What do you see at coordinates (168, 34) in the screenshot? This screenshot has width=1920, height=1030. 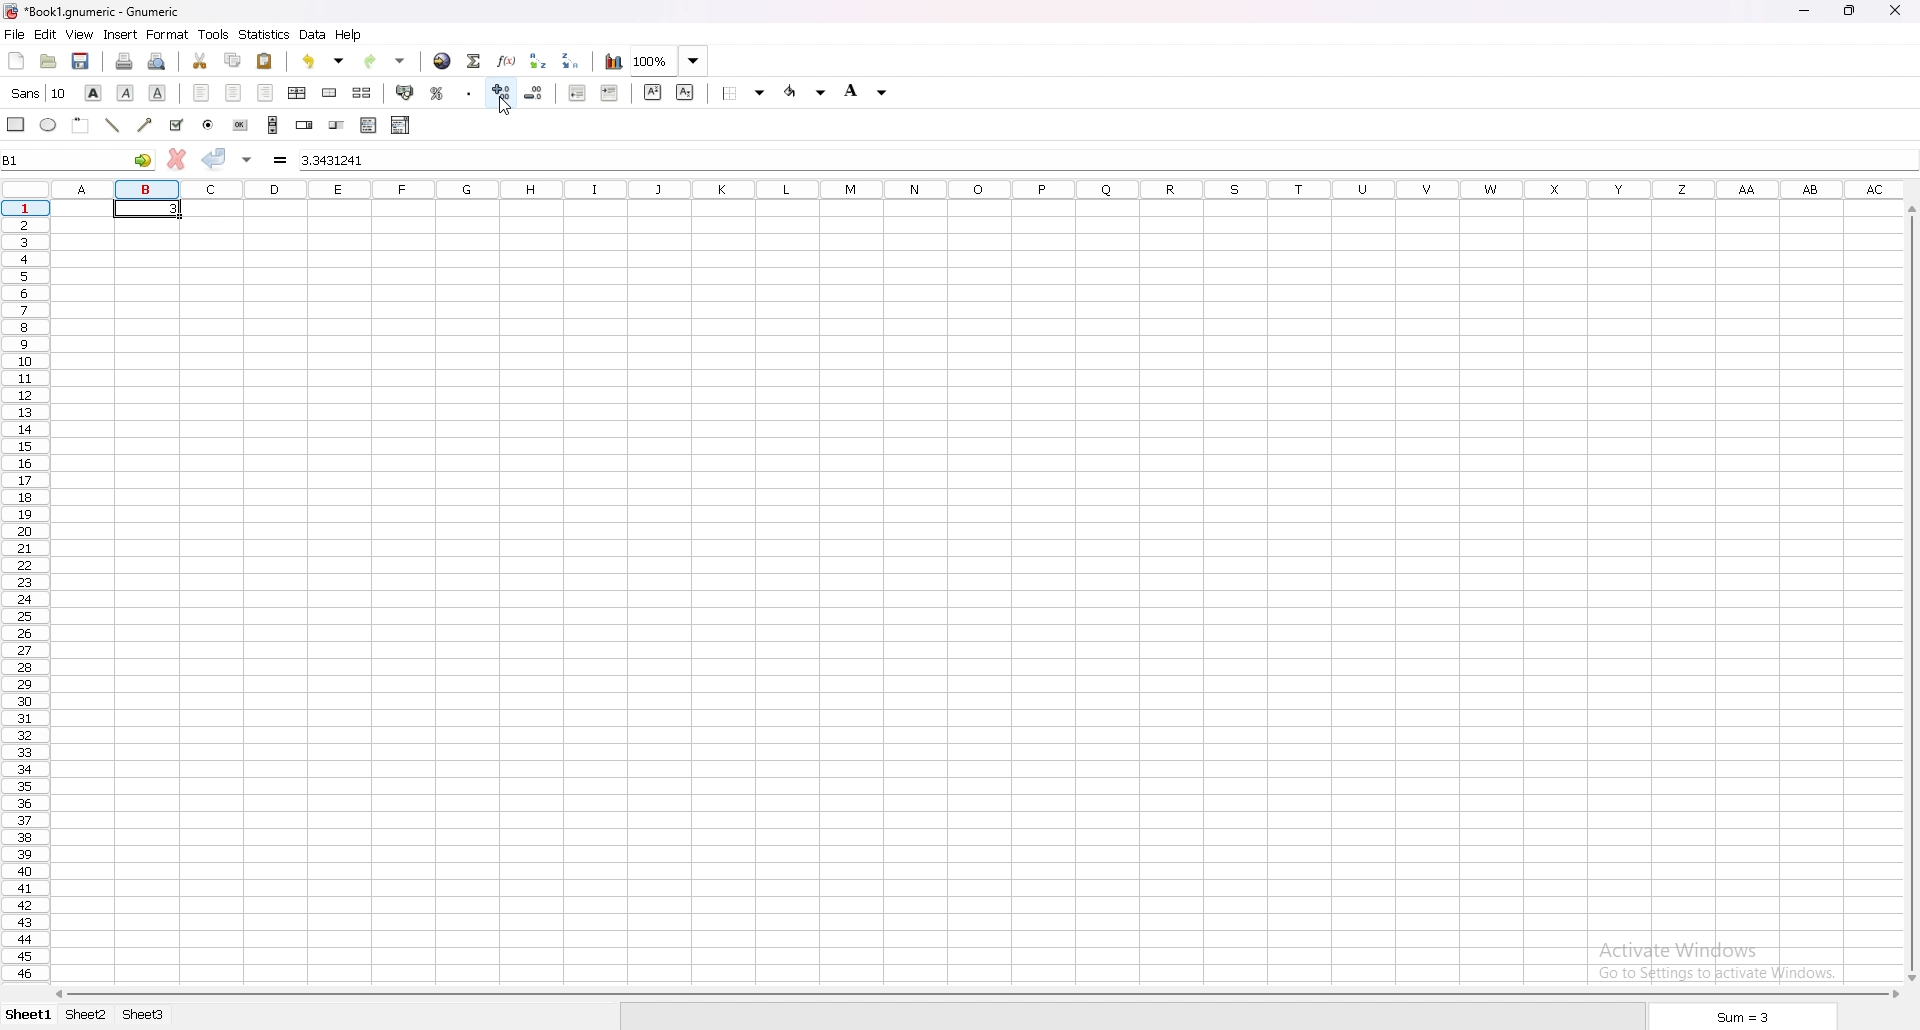 I see `format` at bounding box center [168, 34].